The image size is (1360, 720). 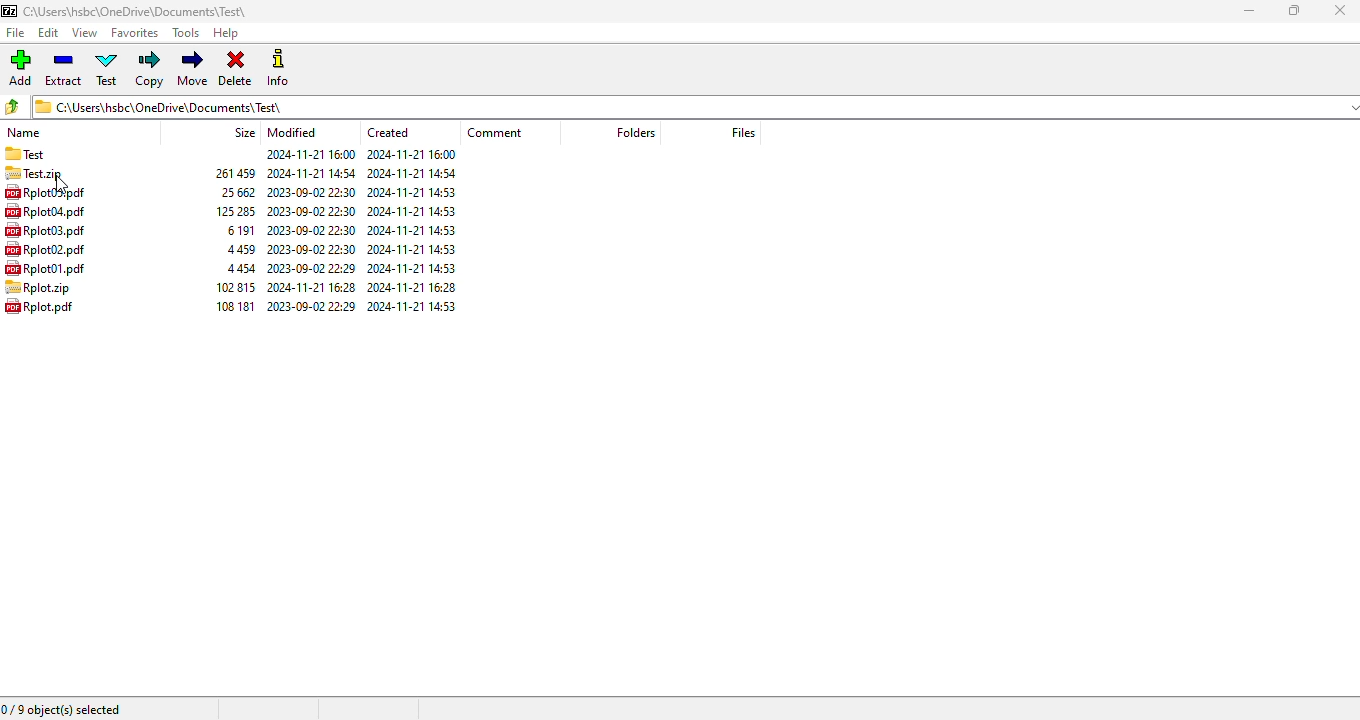 I want to click on modified date & time, so click(x=311, y=287).